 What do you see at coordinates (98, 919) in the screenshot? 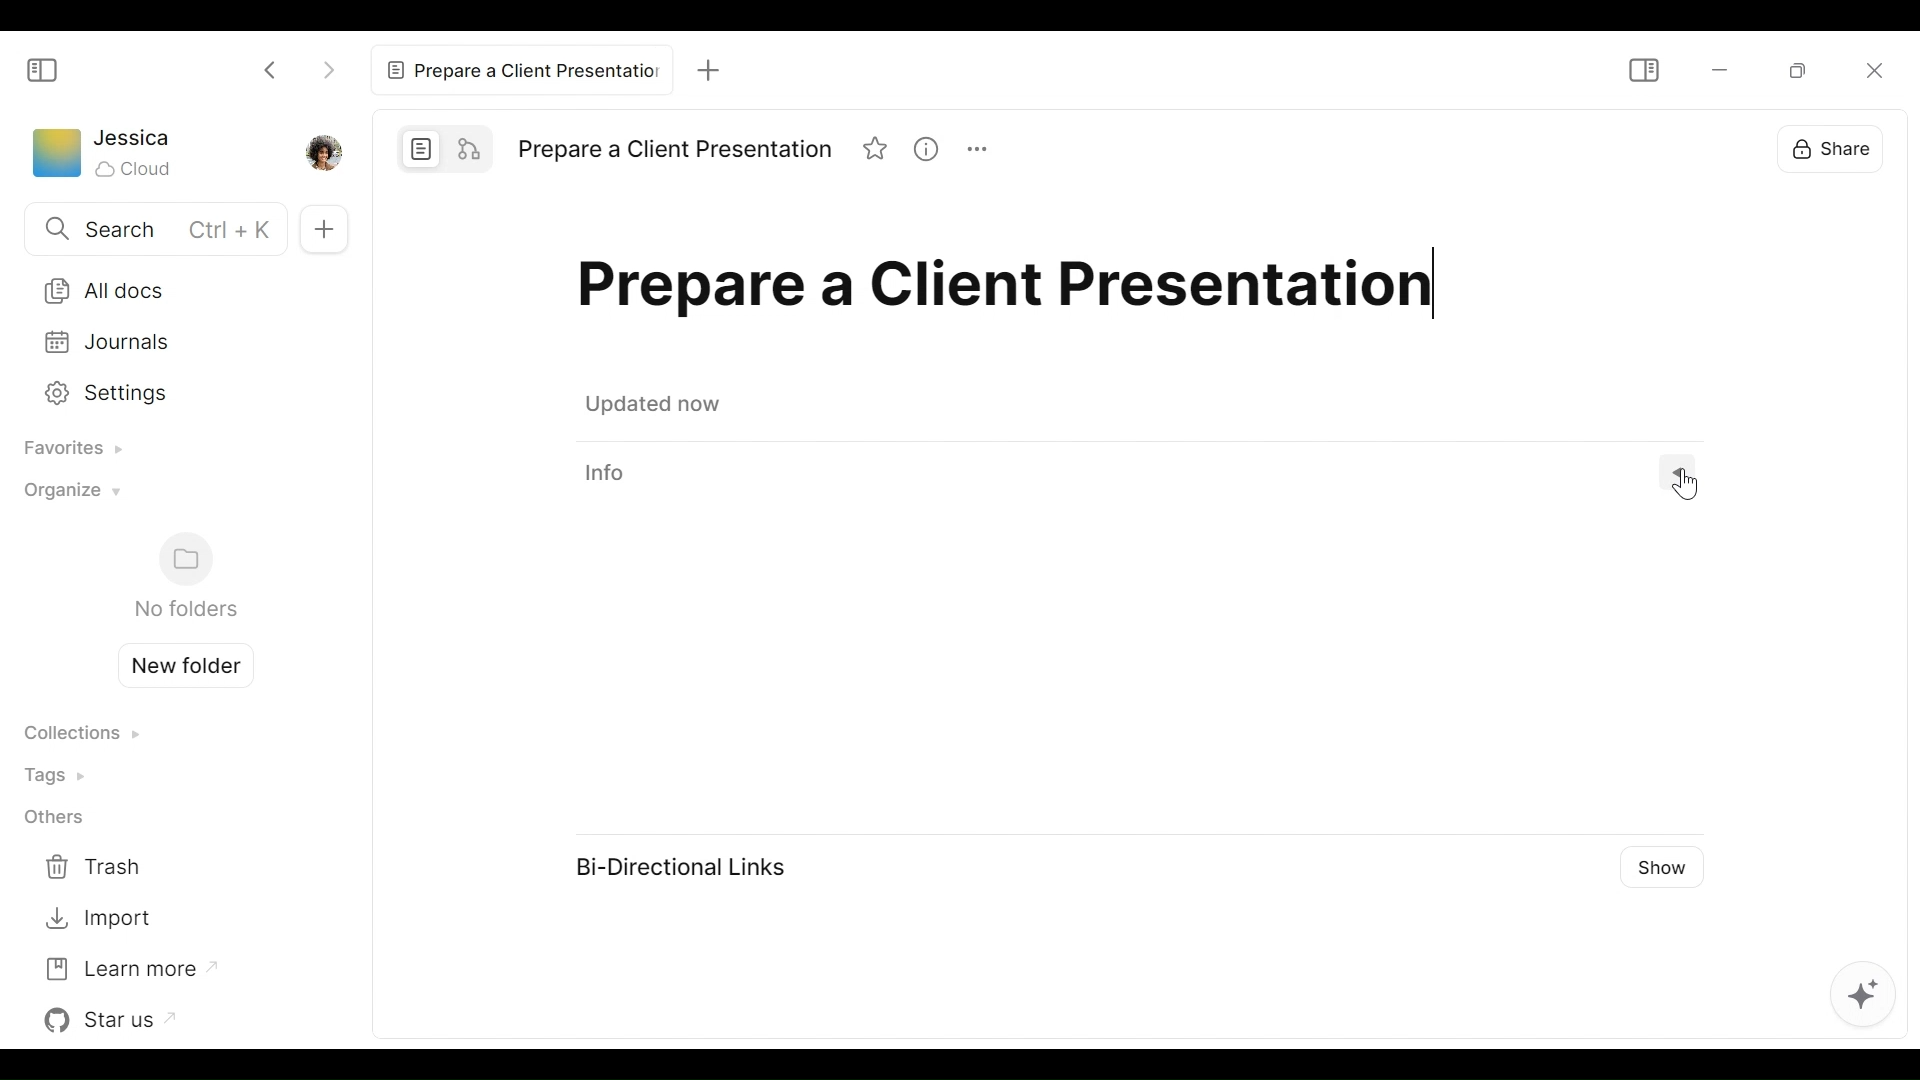
I see `Import` at bounding box center [98, 919].